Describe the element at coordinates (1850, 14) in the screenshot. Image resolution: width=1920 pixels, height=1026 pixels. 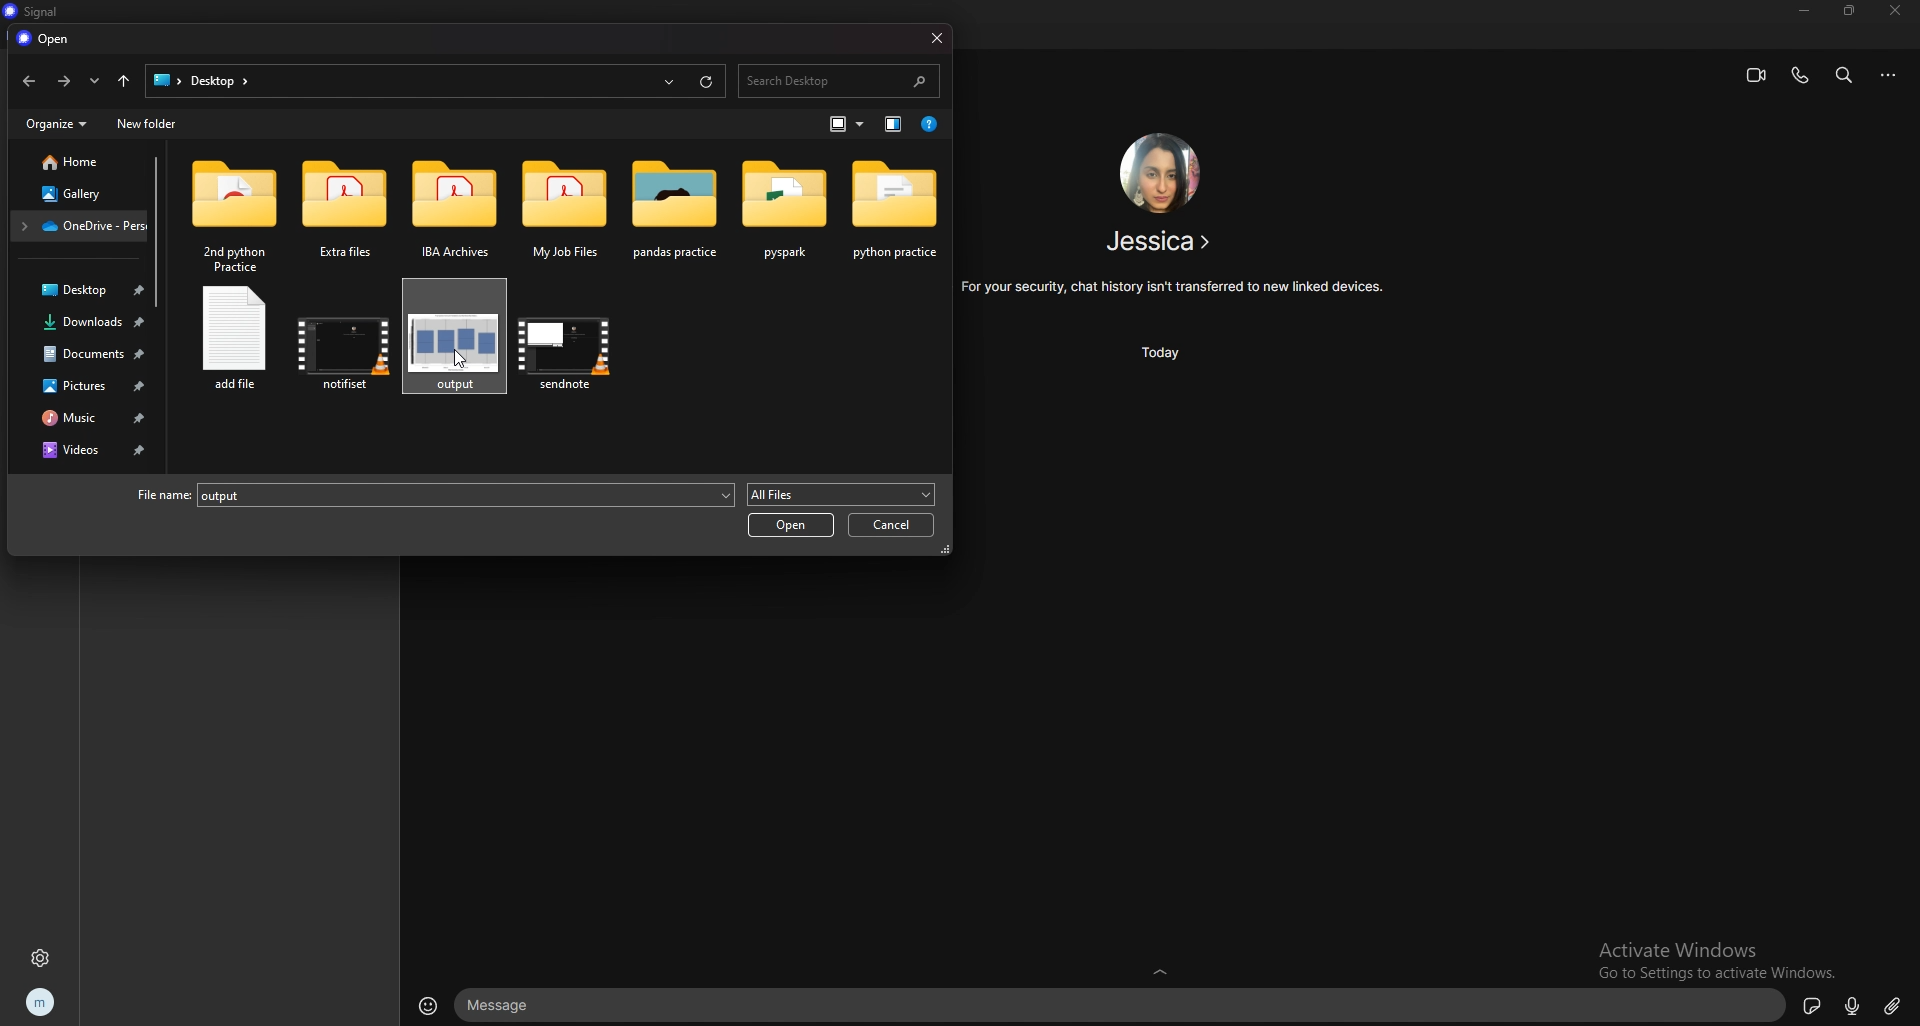
I see `resize` at that location.